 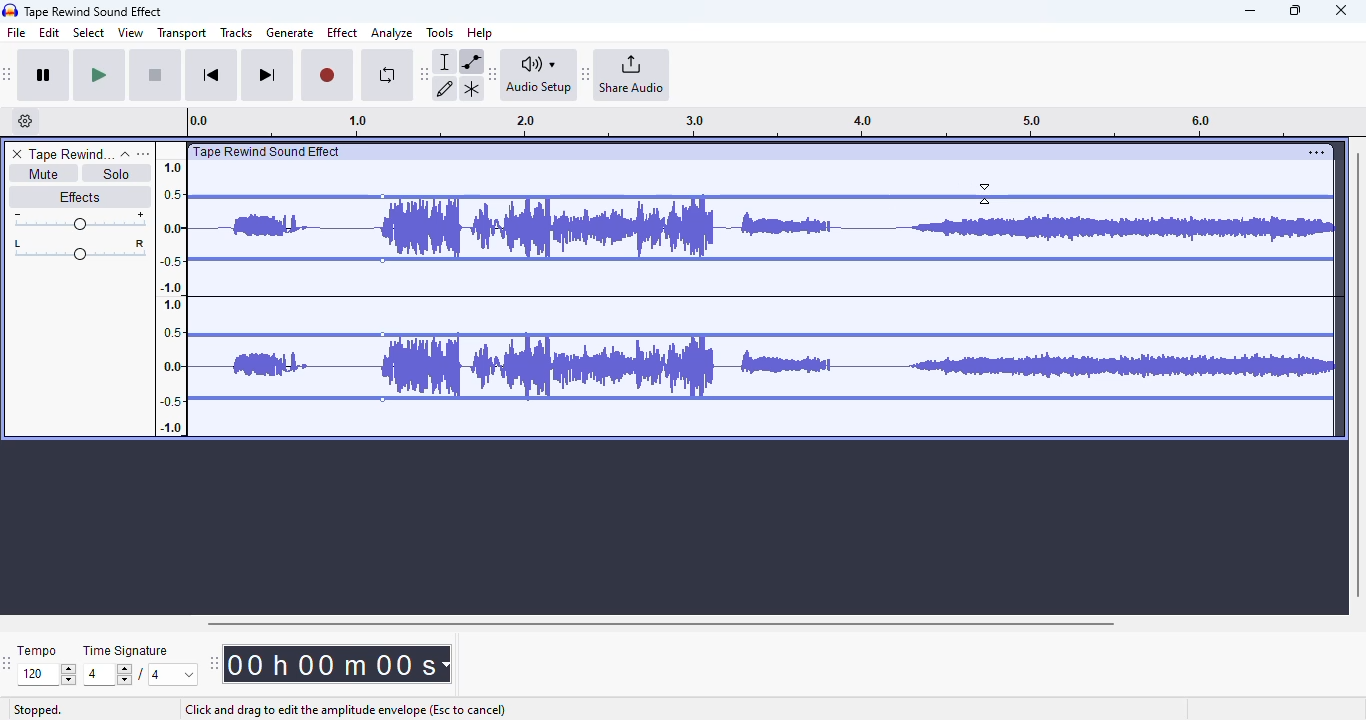 I want to click on envelope tool, so click(x=471, y=61).